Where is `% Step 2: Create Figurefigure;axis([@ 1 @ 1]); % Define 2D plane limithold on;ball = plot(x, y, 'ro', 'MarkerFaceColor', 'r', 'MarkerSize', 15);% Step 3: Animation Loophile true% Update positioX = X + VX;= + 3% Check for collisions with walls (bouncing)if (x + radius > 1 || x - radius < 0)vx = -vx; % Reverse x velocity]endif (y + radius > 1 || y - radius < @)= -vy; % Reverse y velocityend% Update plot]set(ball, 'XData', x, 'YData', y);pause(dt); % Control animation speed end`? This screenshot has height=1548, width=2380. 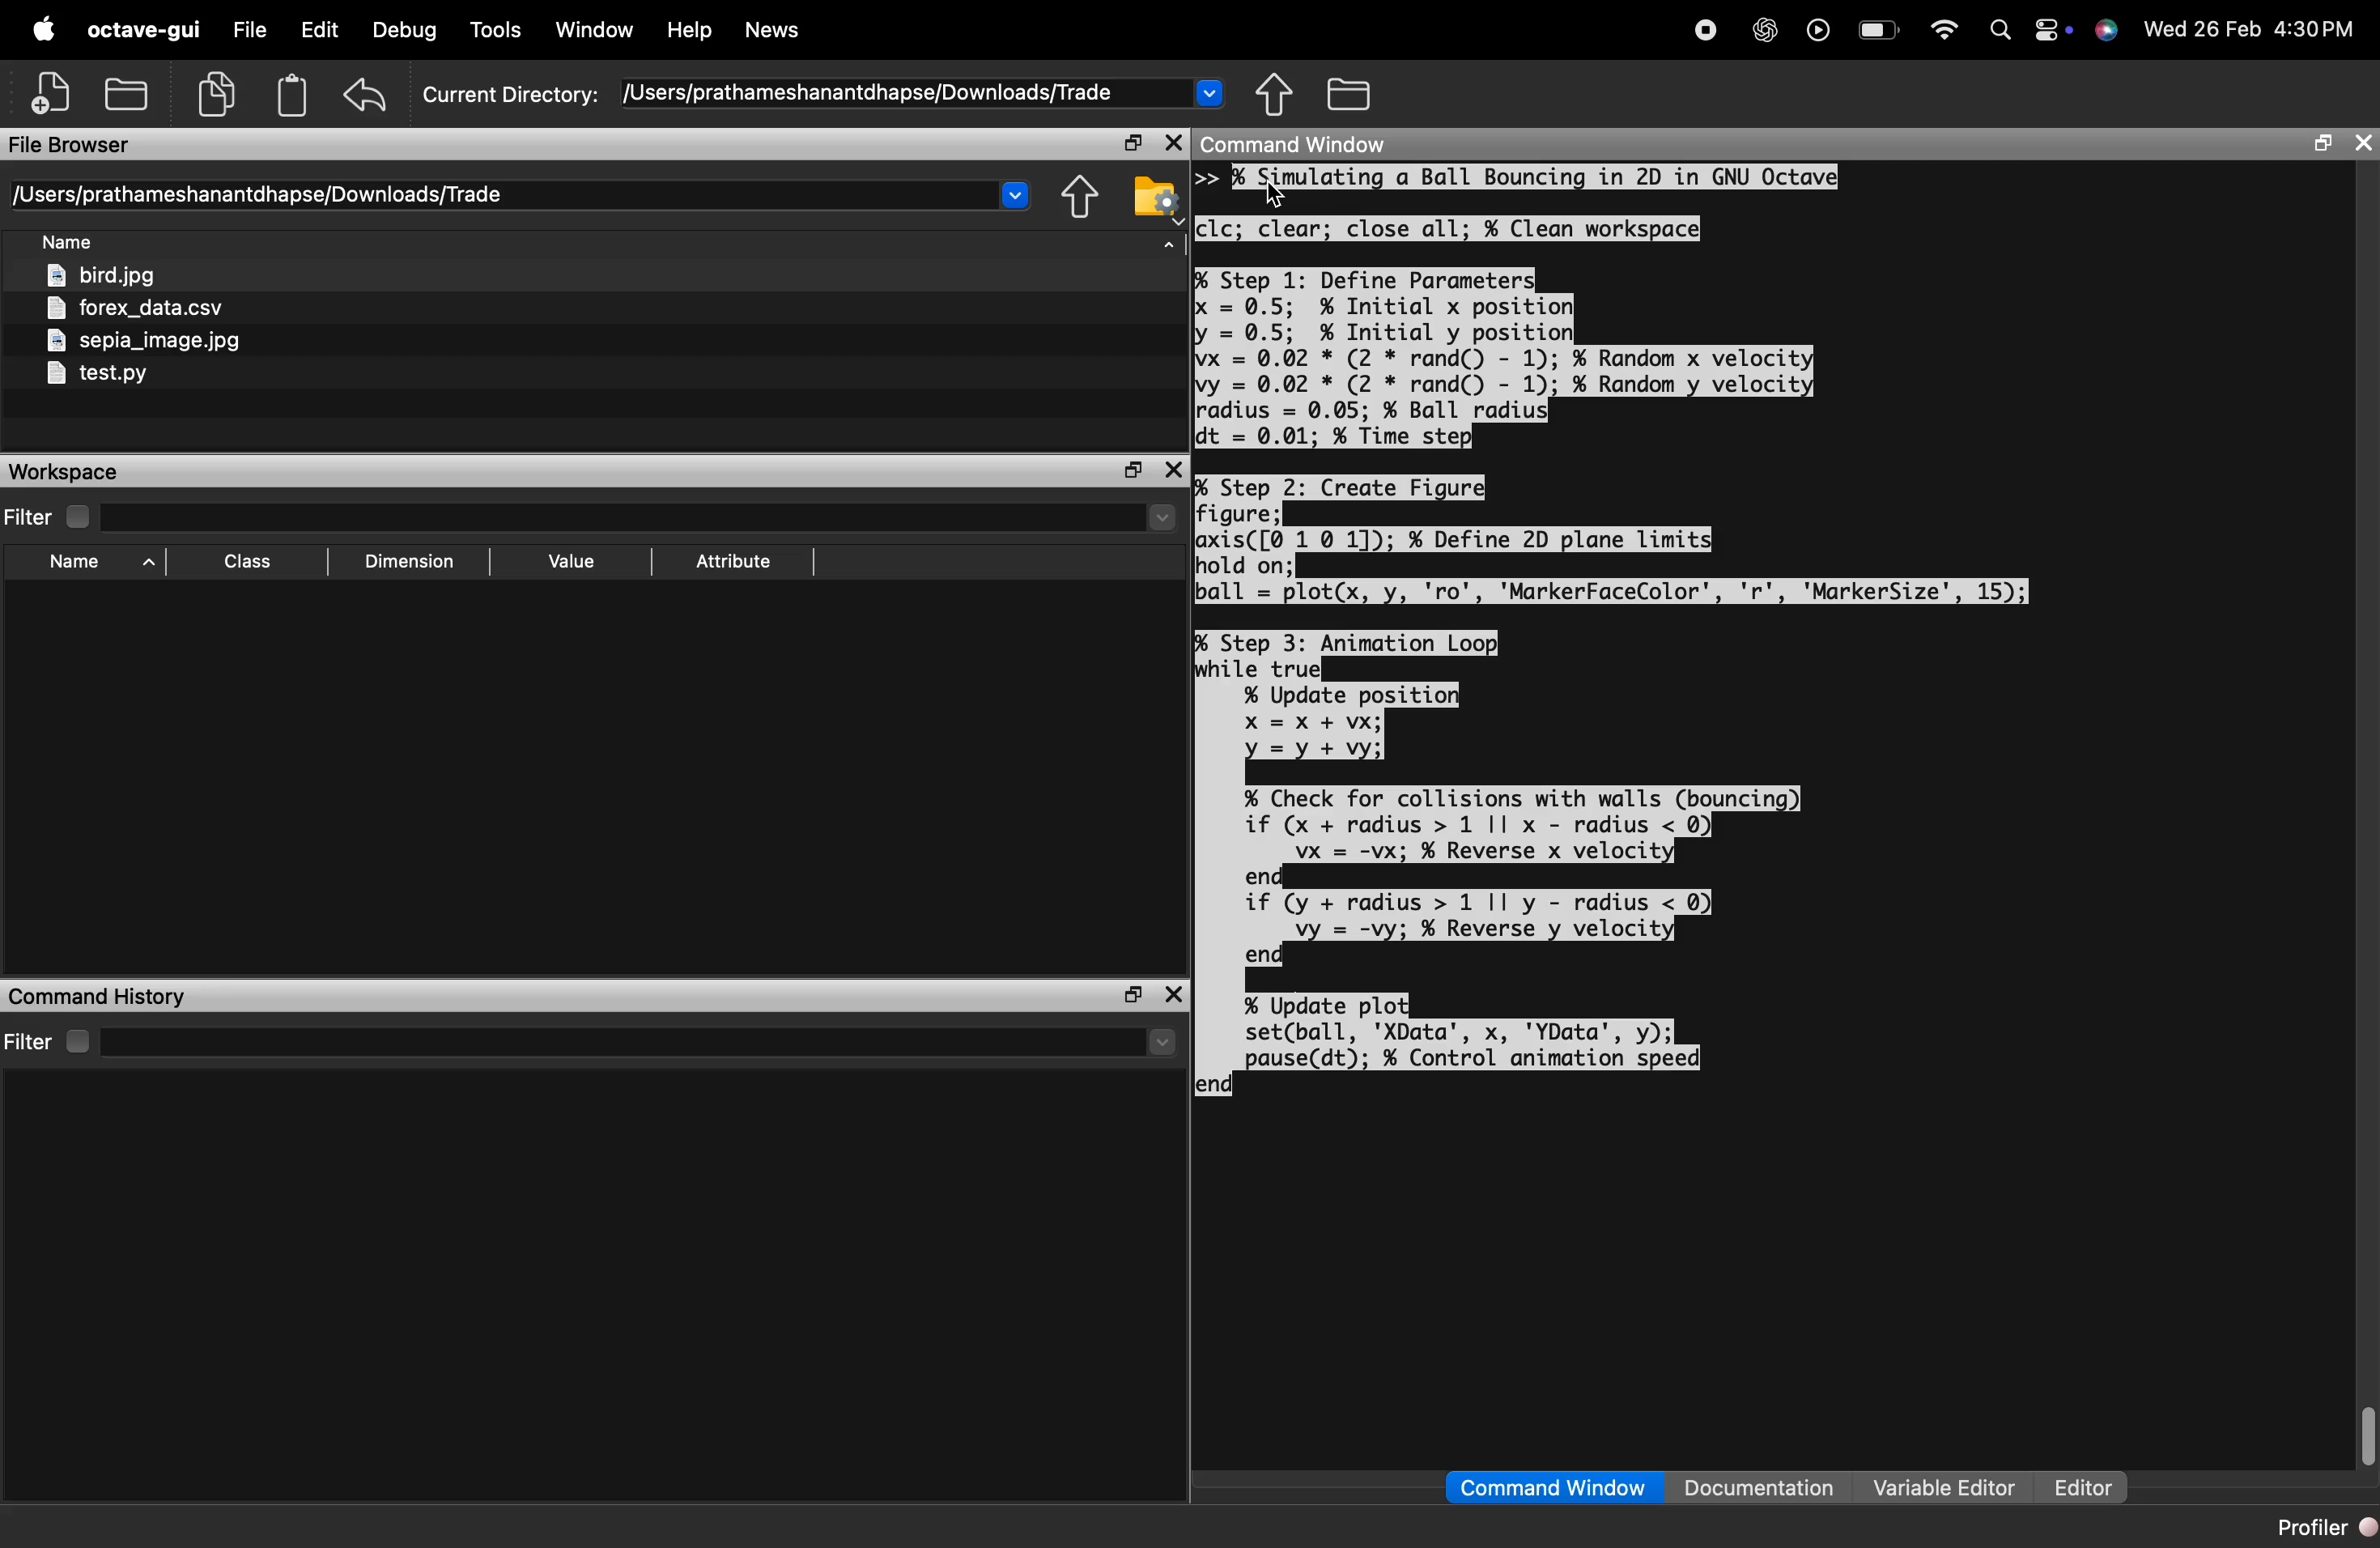
% Step 2: Create Figurefigure;axis([@ 1 @ 1]); % Define 2D plane limithold on;ball = plot(x, y, 'ro', 'MarkerFaceColor', 'r', 'MarkerSize', 15);% Step 3: Animation Loophile true% Update positioX = X + VX;= + 3% Check for collisions with walls (bouncing)if (x + radius > 1 || x - radius < 0)vx = -vx; % Reverse x velocity]endif (y + radius > 1 || y - radius < @)= -vy; % Reverse y velocityend% Update plot]set(ball, 'XData', x, 'YData', y);pause(dt); % Control animation speed end is located at coordinates (1614, 786).